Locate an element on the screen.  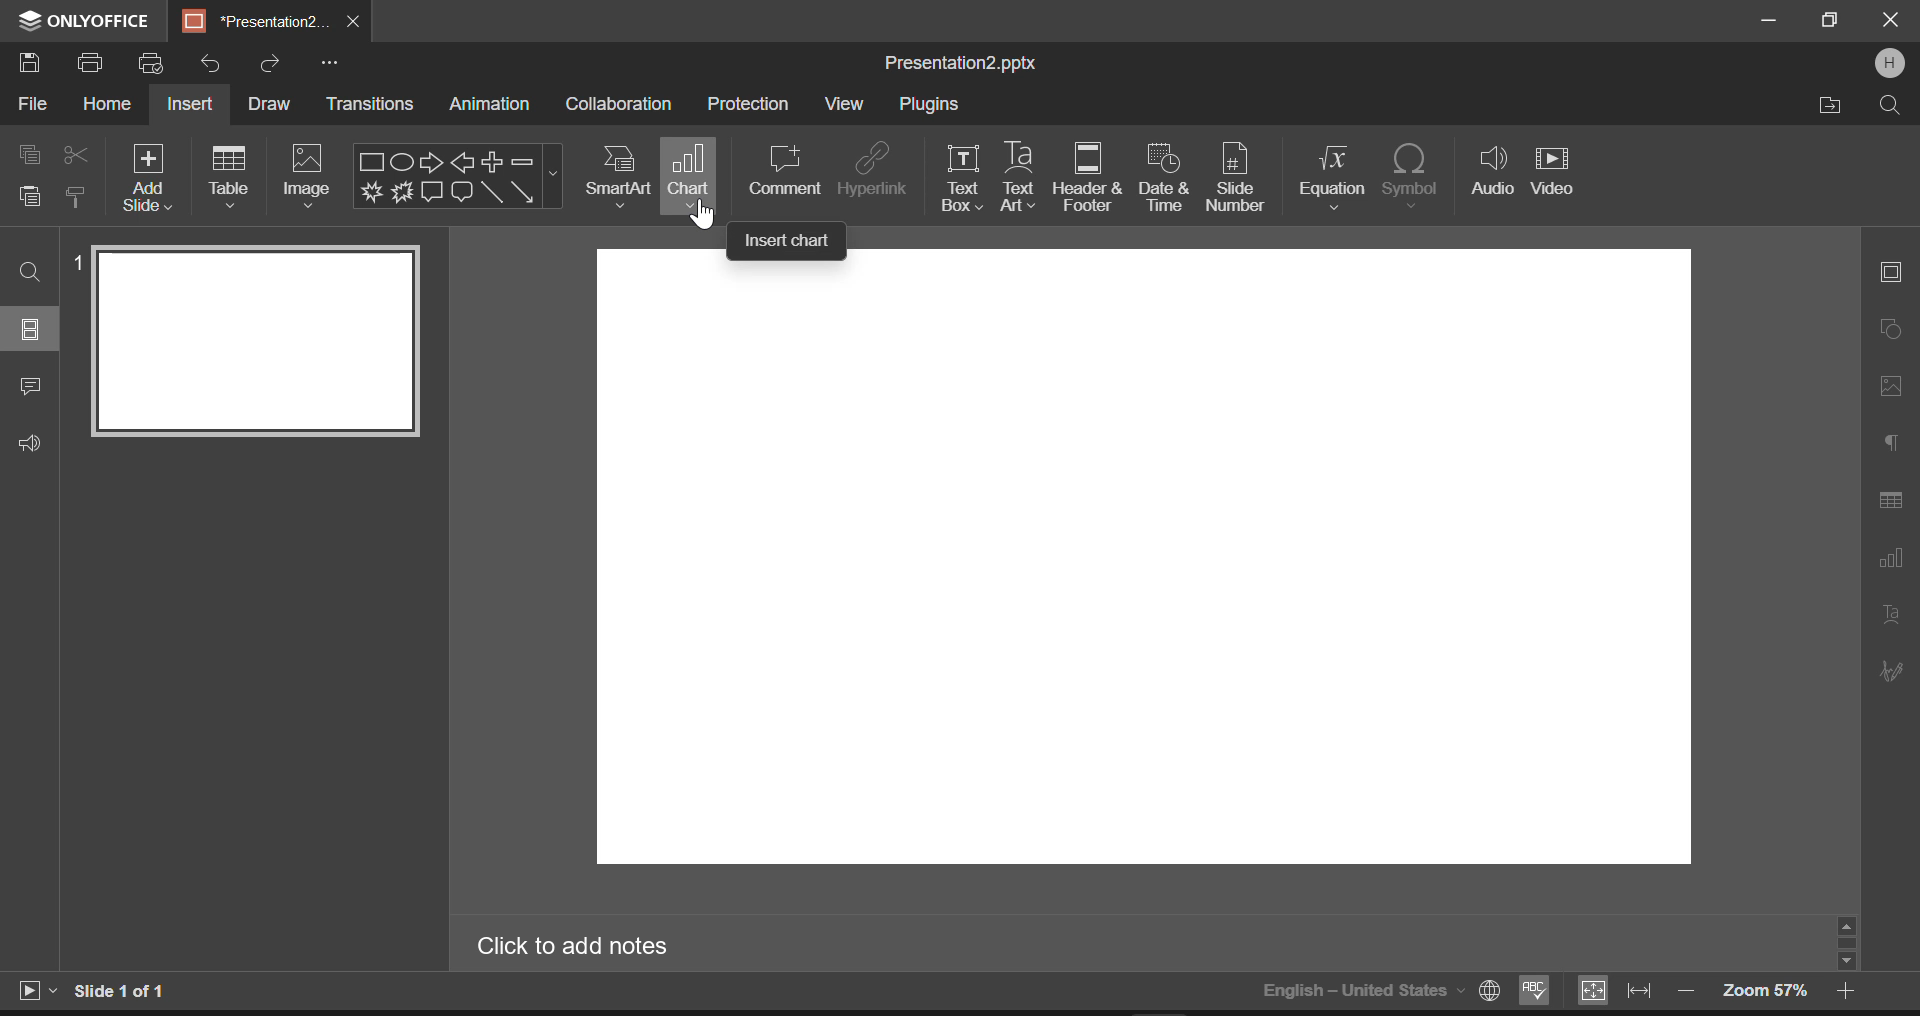
Table Settings is located at coordinates (1891, 501).